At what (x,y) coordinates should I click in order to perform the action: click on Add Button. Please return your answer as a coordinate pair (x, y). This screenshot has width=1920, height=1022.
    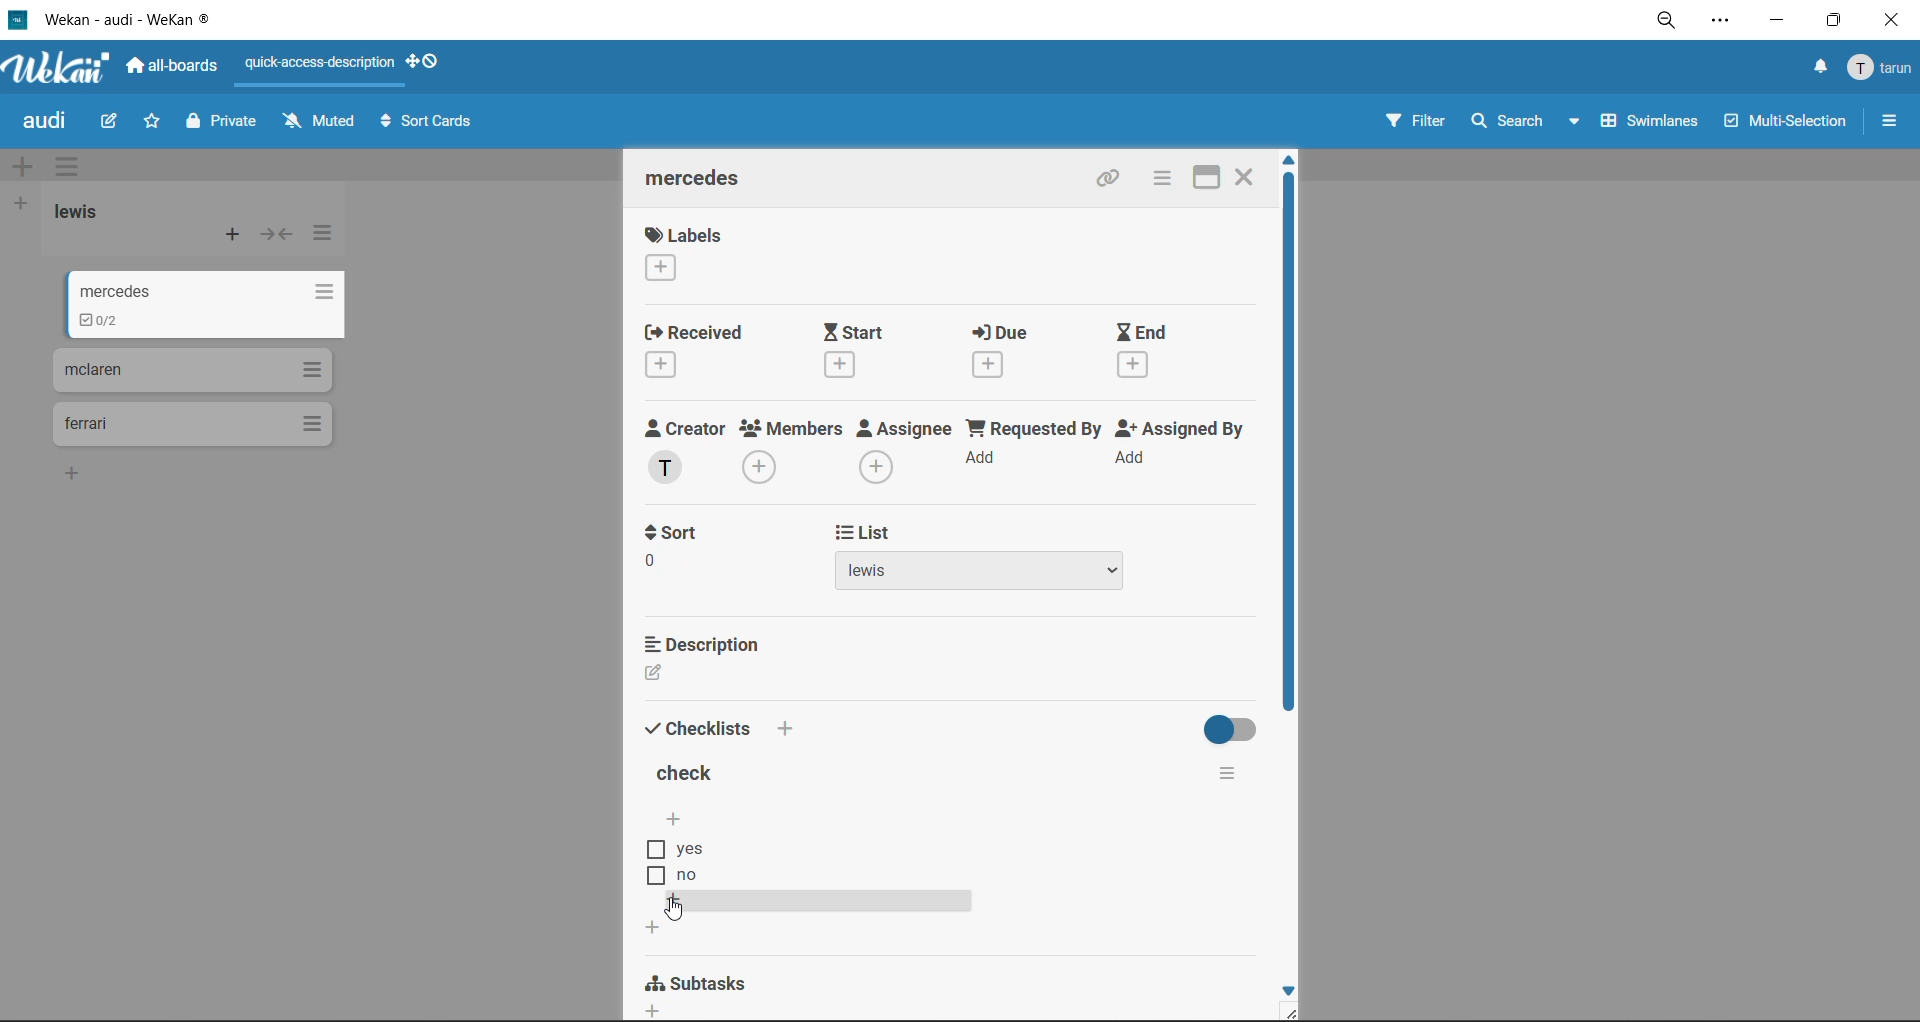
    Looking at the image, I should click on (659, 1011).